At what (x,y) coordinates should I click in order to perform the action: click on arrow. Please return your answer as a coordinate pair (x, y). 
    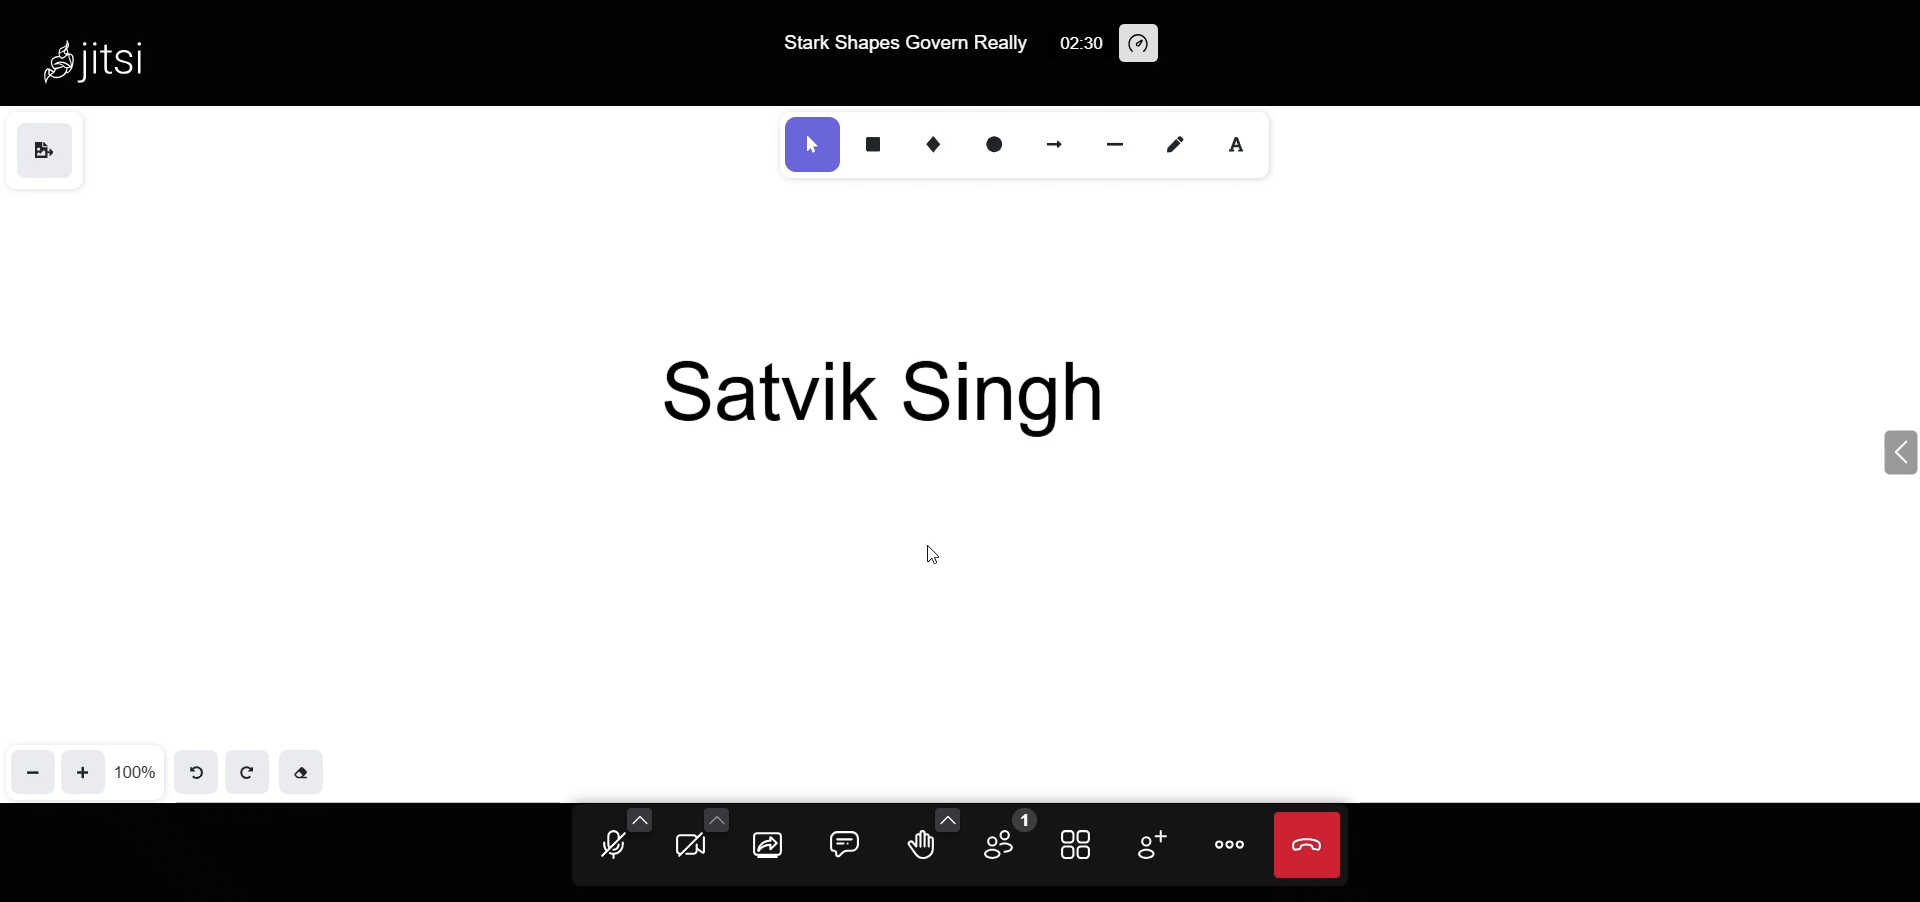
    Looking at the image, I should click on (1056, 142).